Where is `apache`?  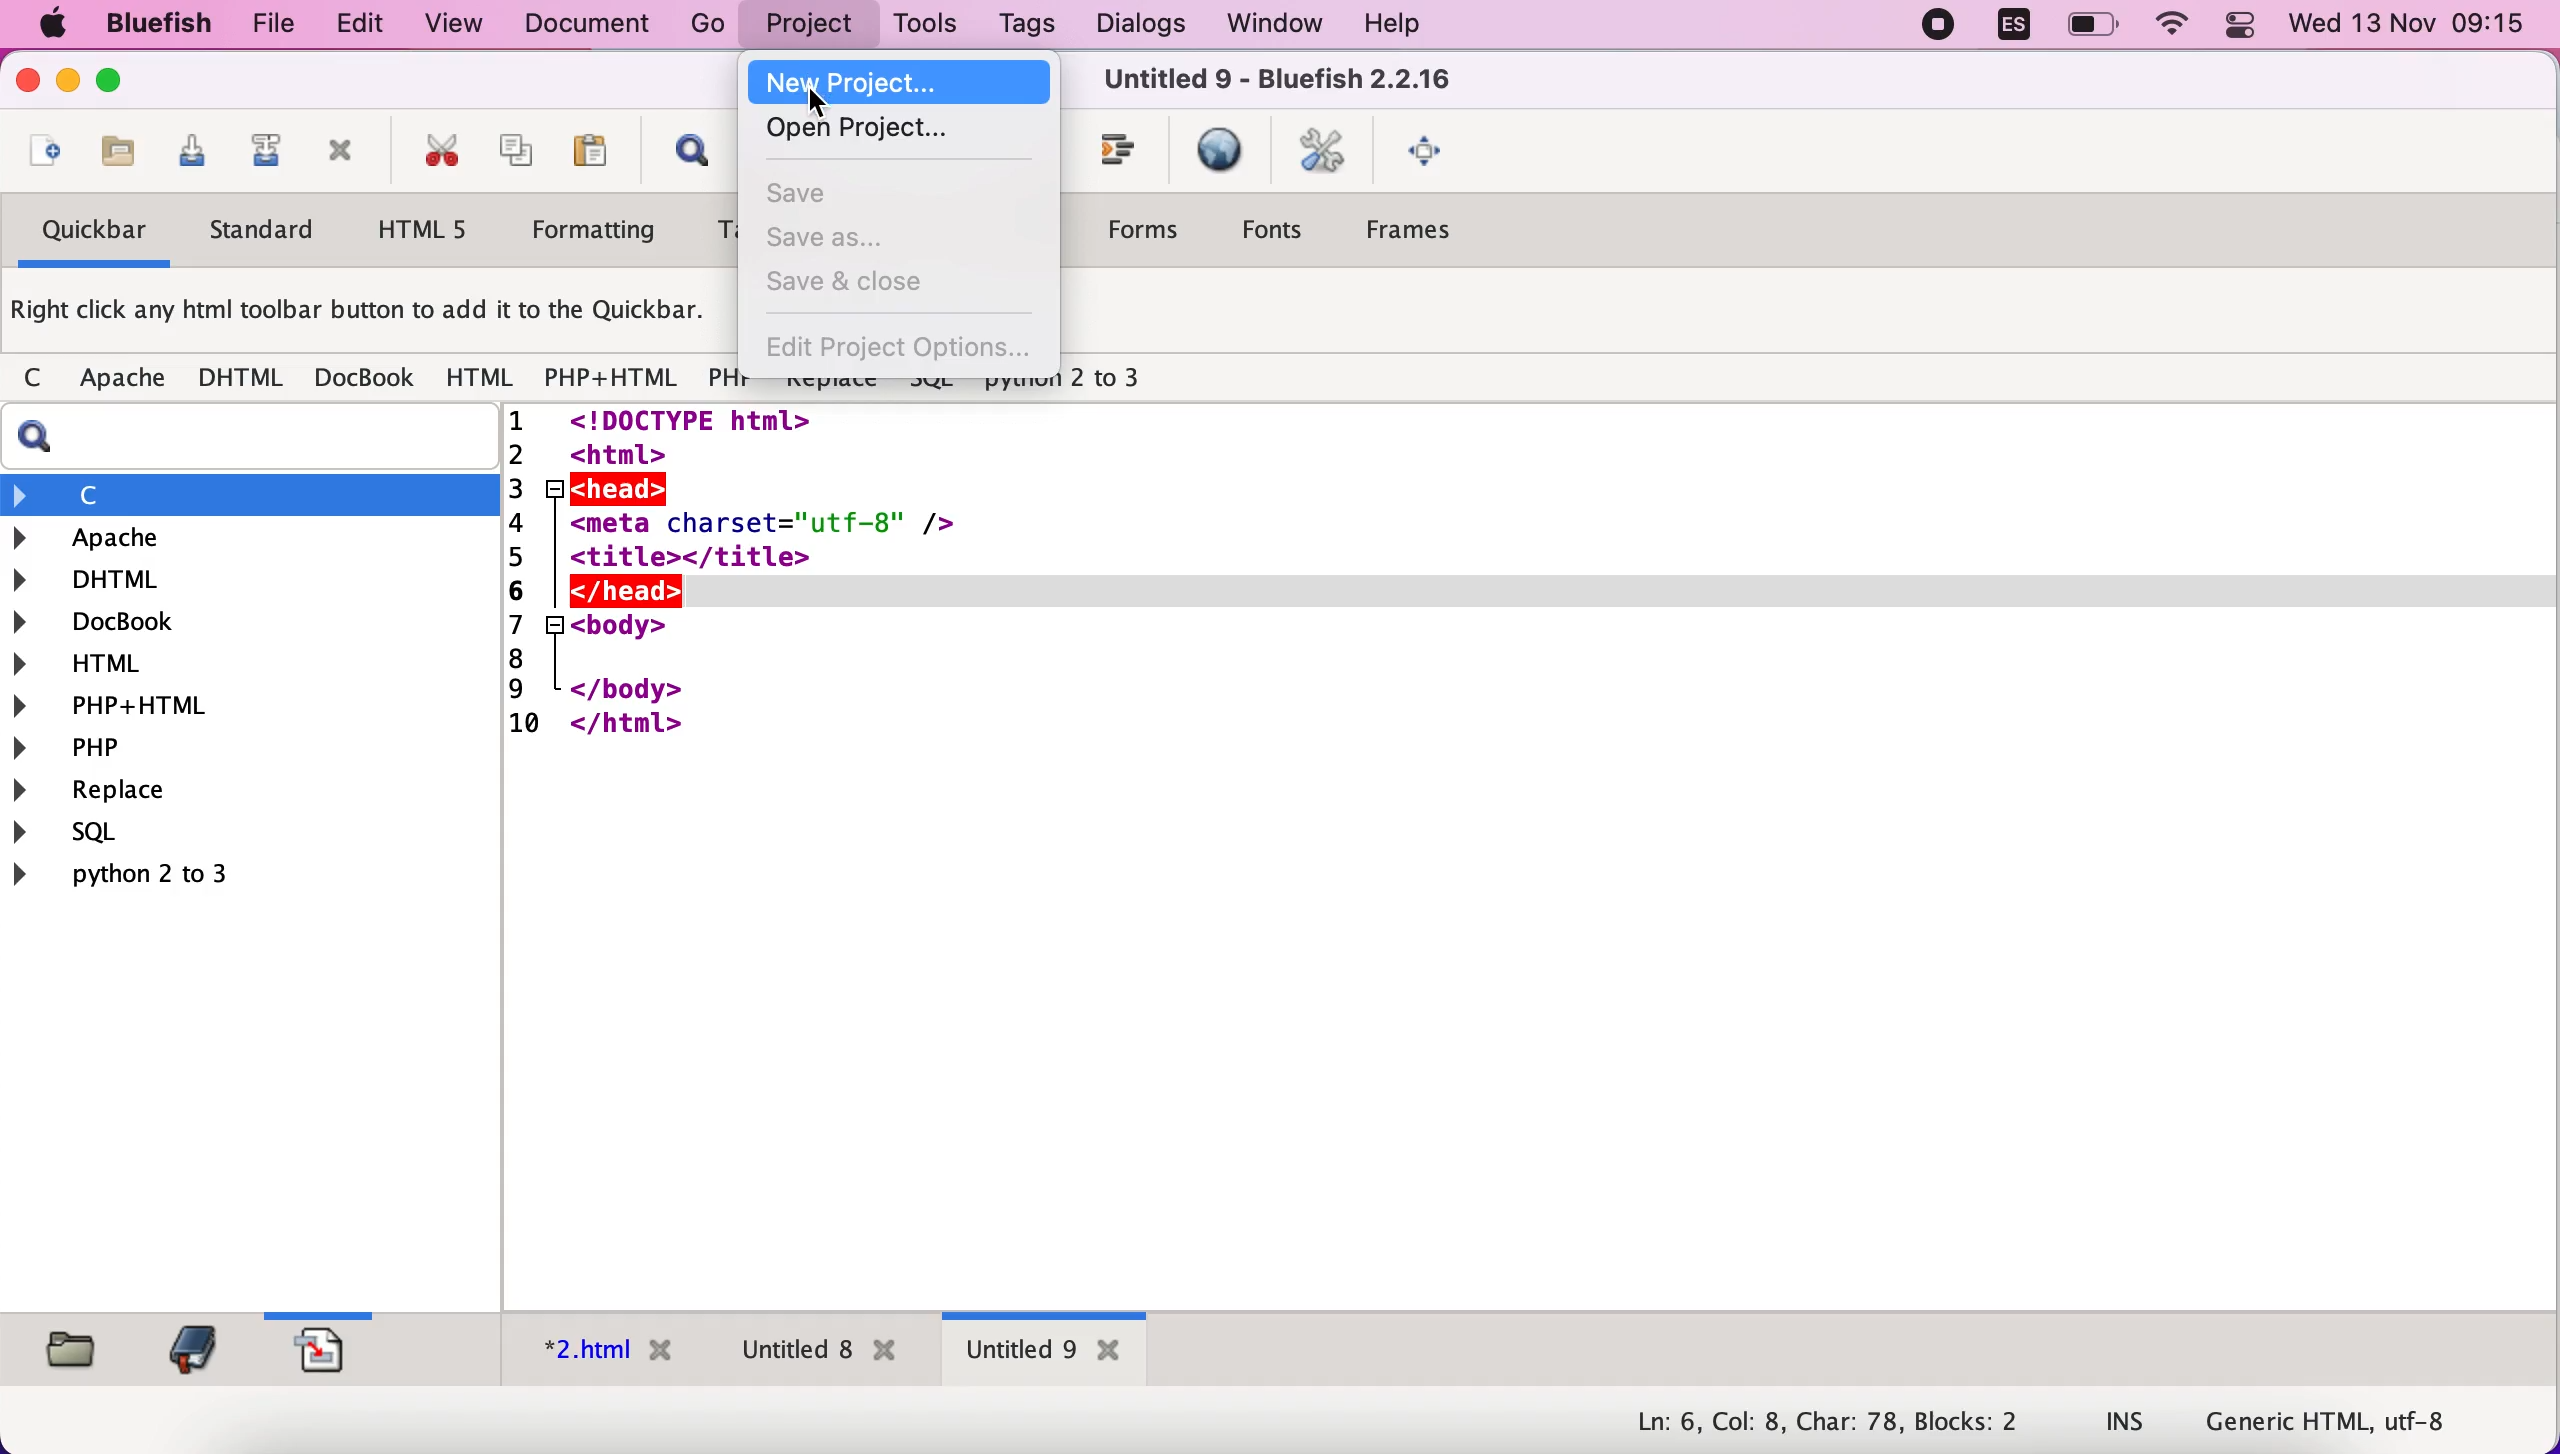 apache is located at coordinates (254, 538).